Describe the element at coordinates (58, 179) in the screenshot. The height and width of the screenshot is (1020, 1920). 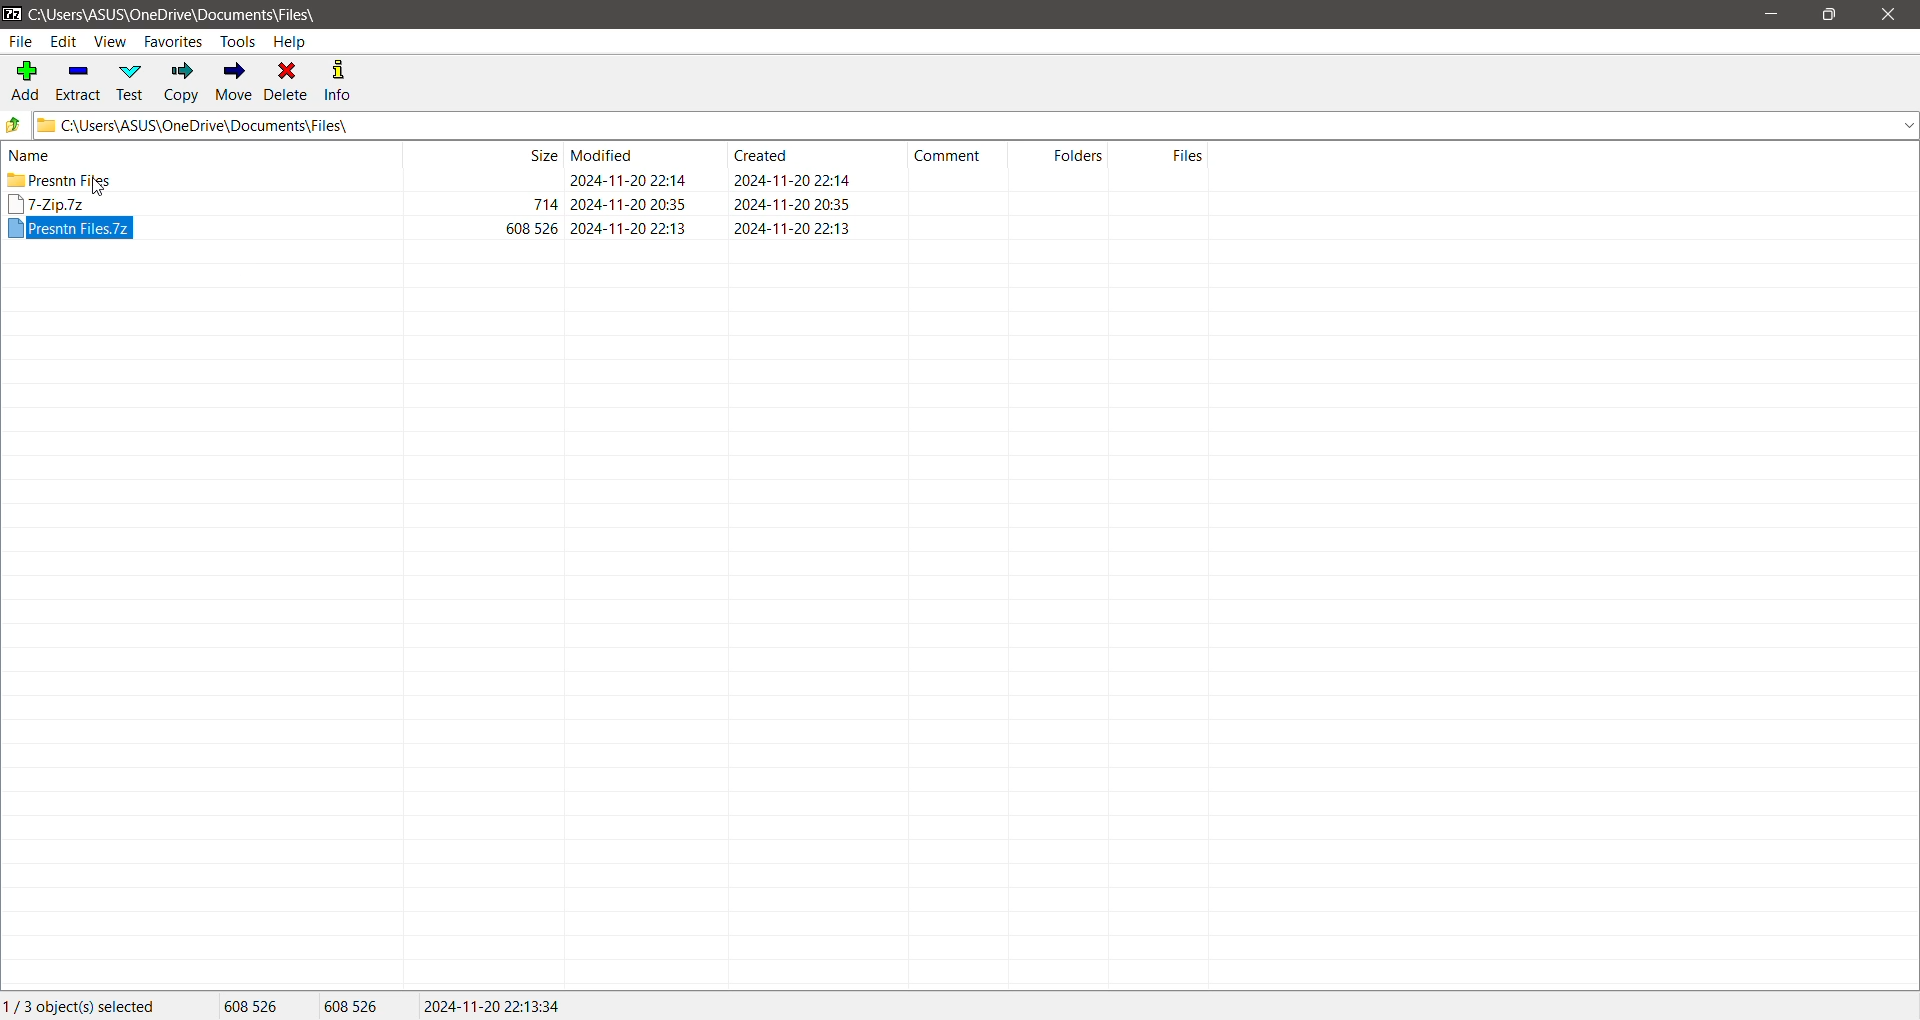
I see `Extracted Folder` at that location.